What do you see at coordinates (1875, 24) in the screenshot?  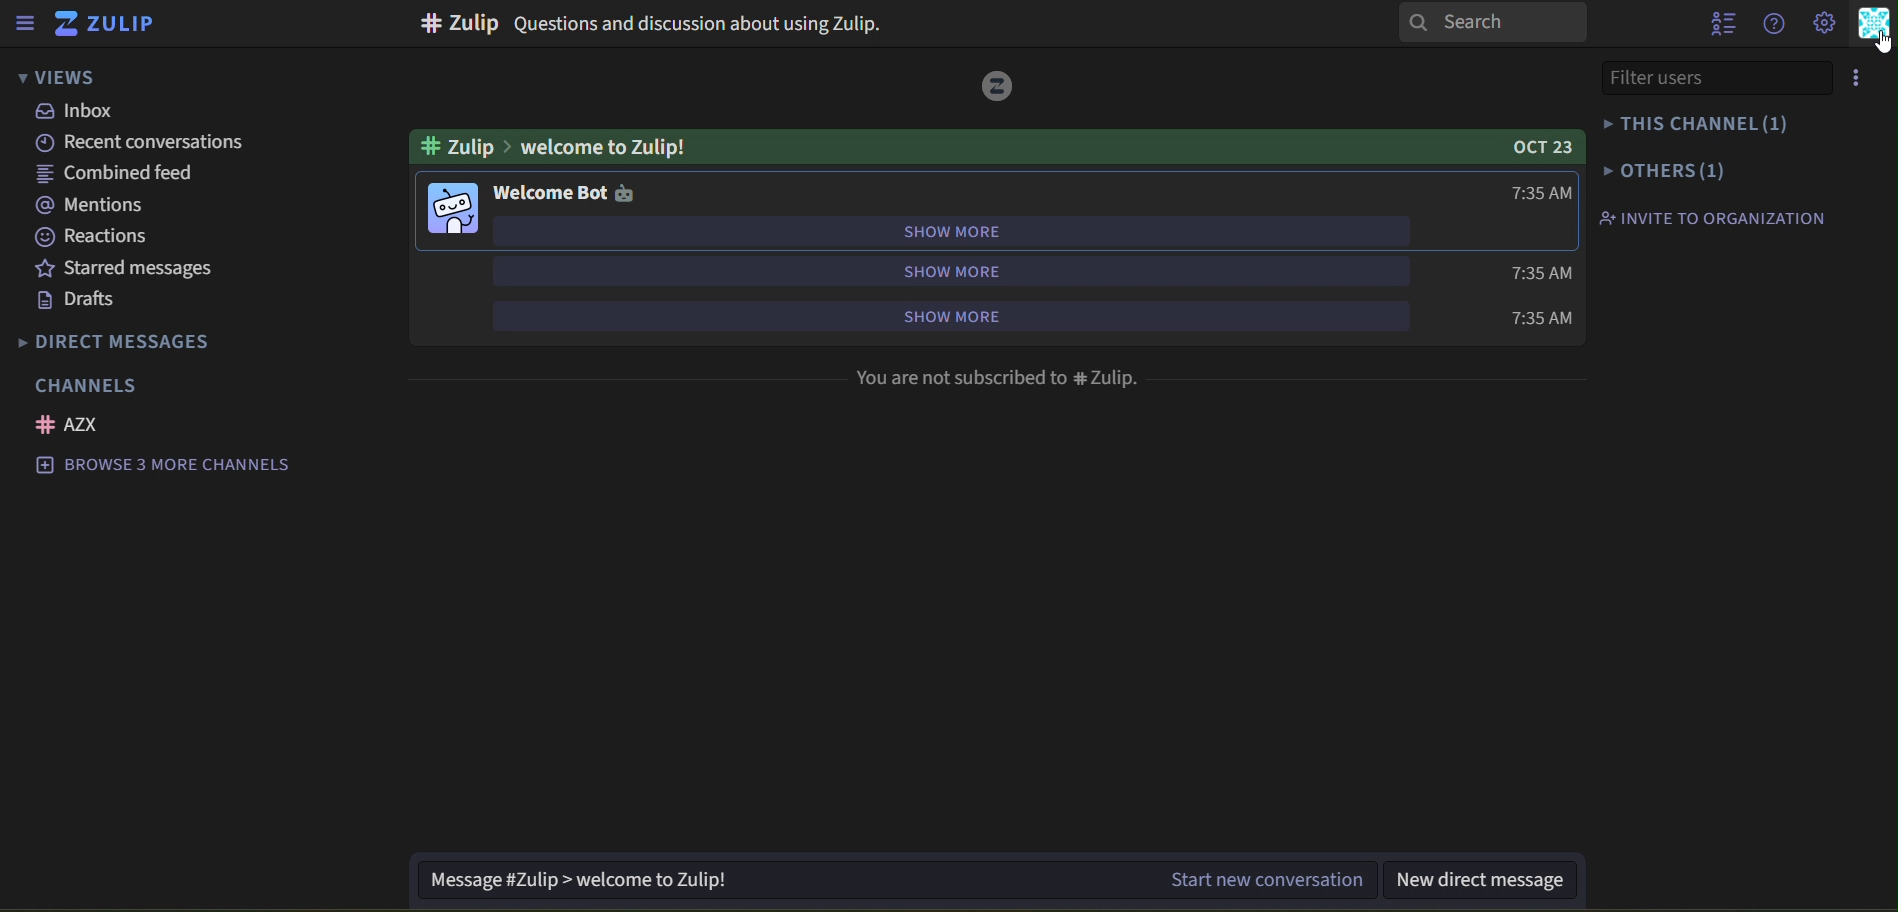 I see `personal menu` at bounding box center [1875, 24].